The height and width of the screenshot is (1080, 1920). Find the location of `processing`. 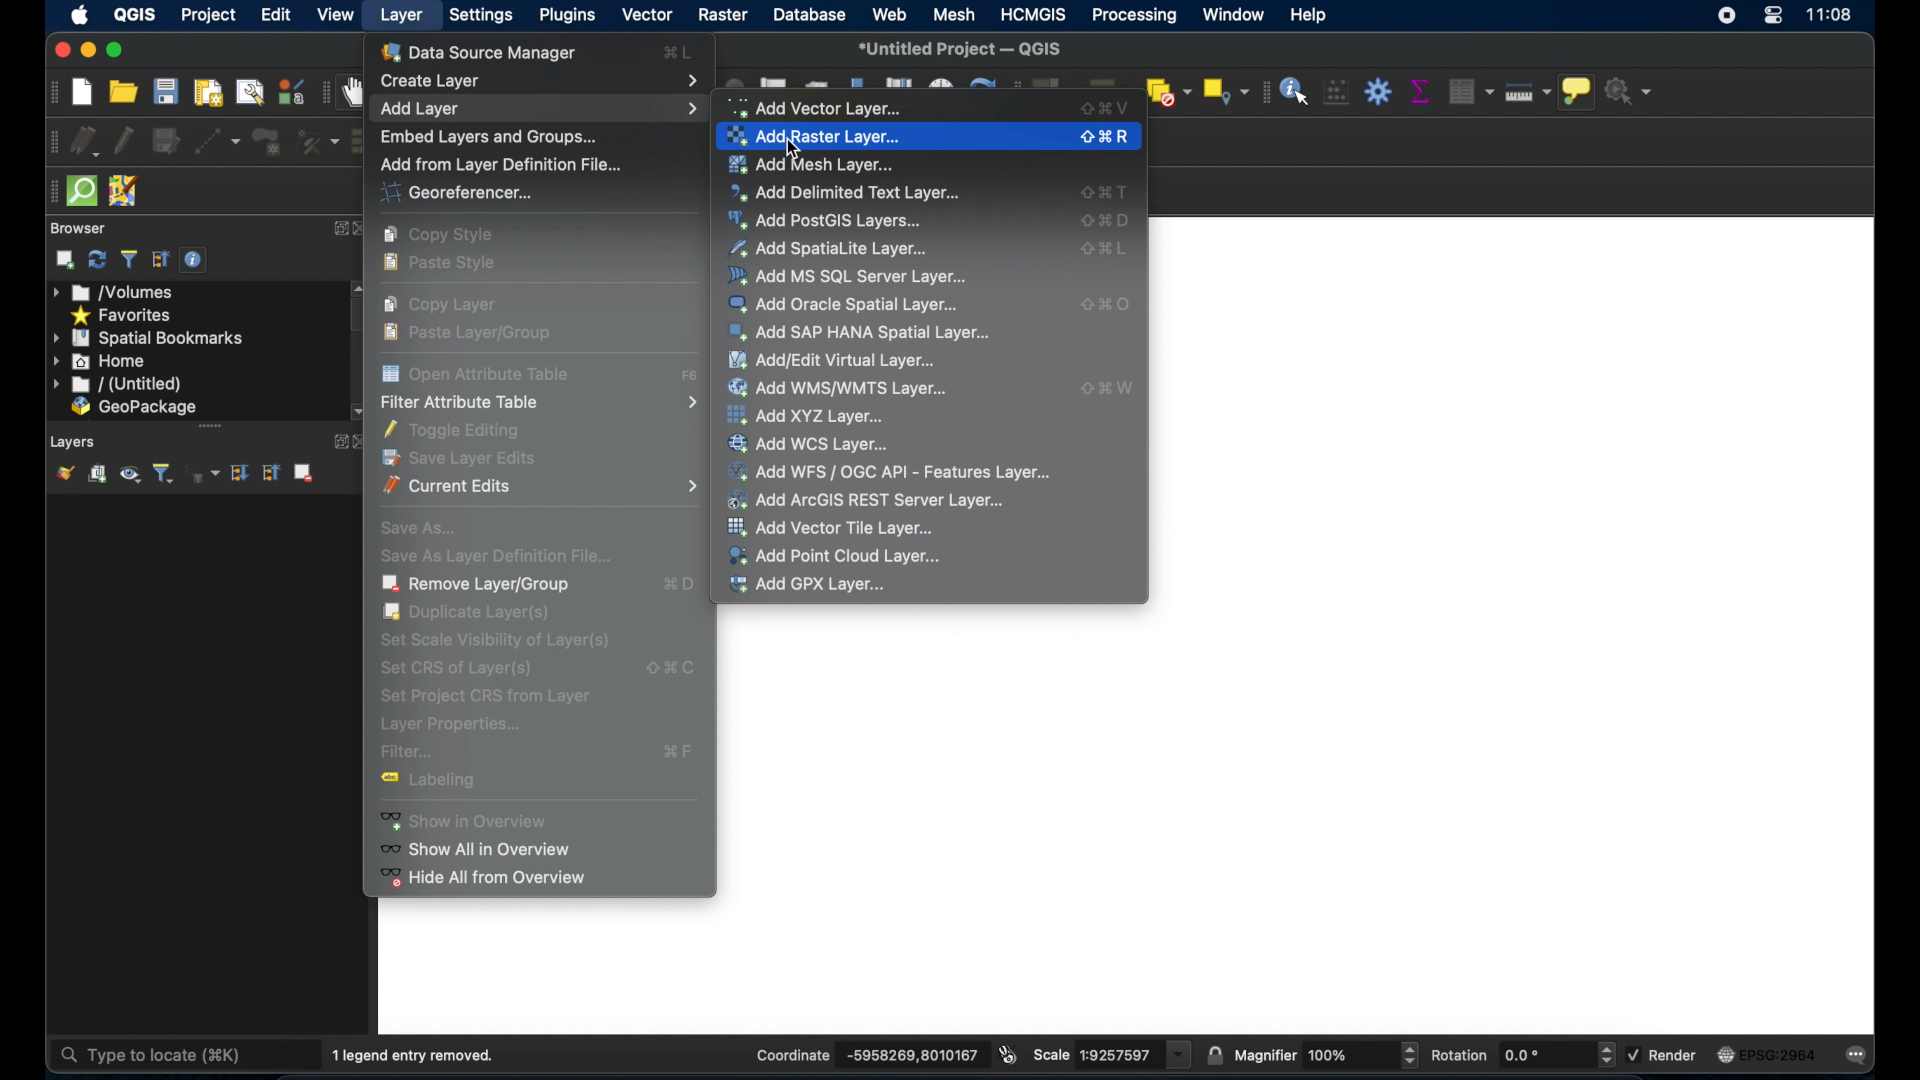

processing is located at coordinates (1132, 15).